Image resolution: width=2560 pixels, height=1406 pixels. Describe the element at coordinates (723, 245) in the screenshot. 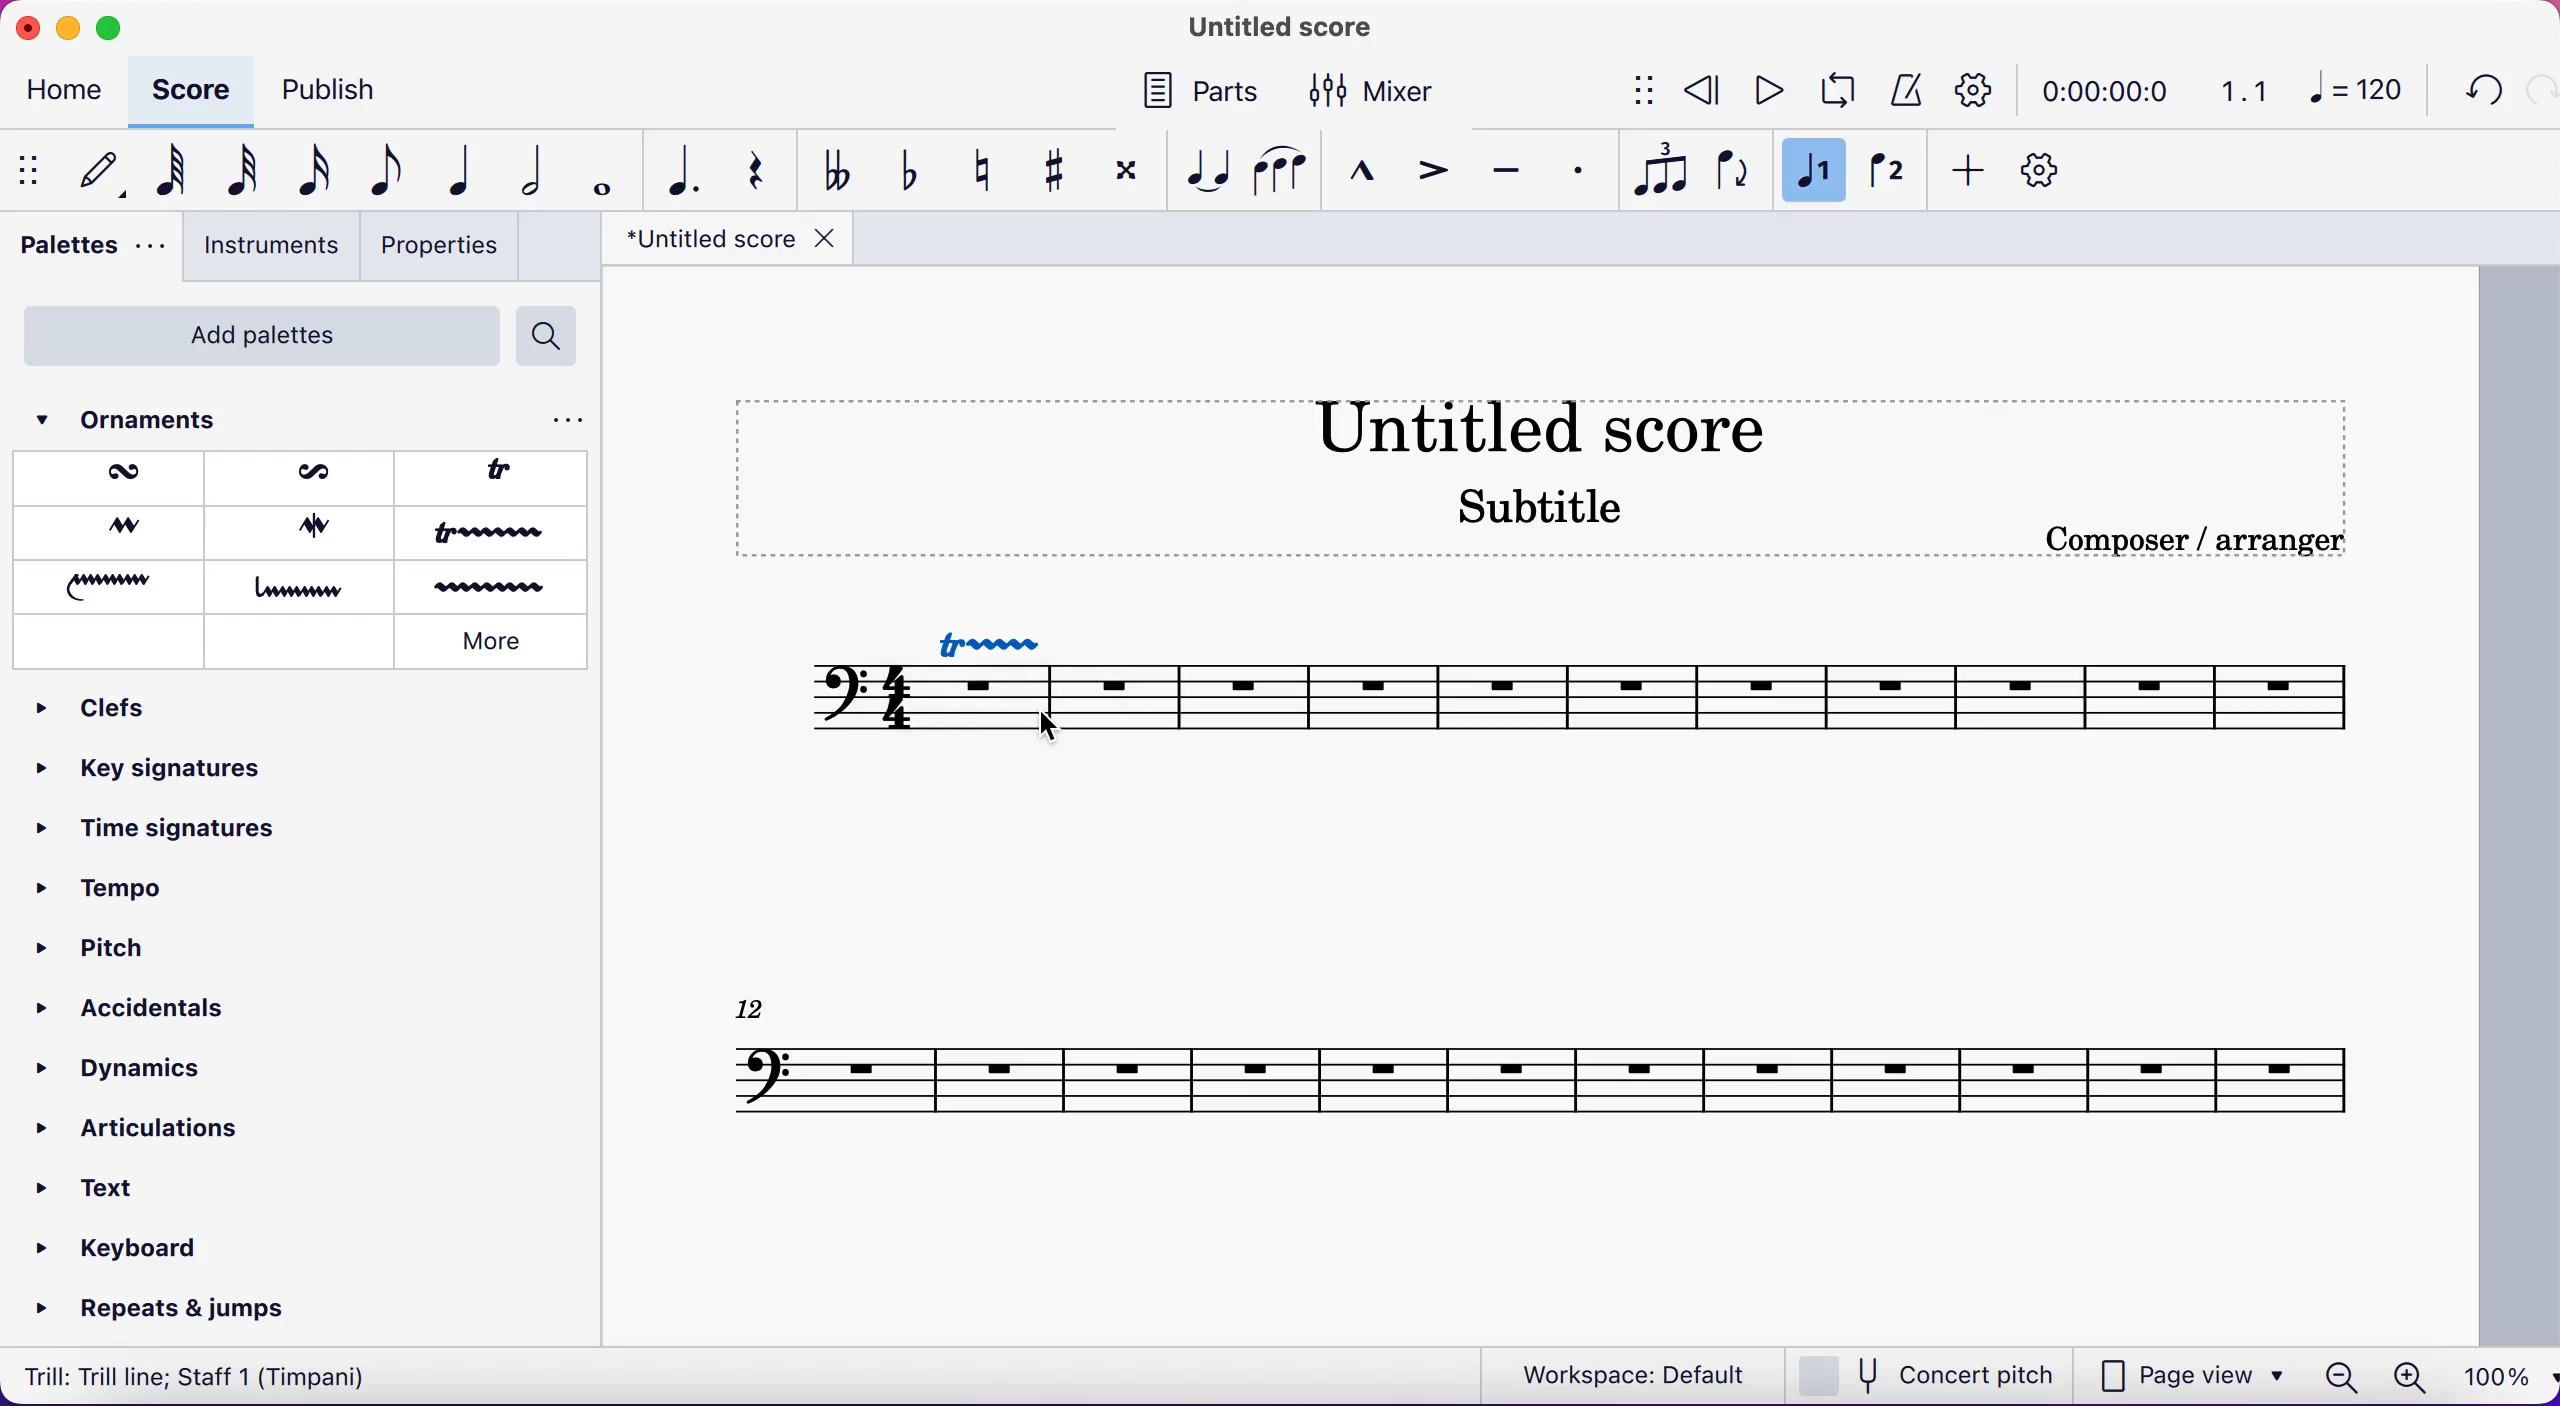

I see `title` at that location.